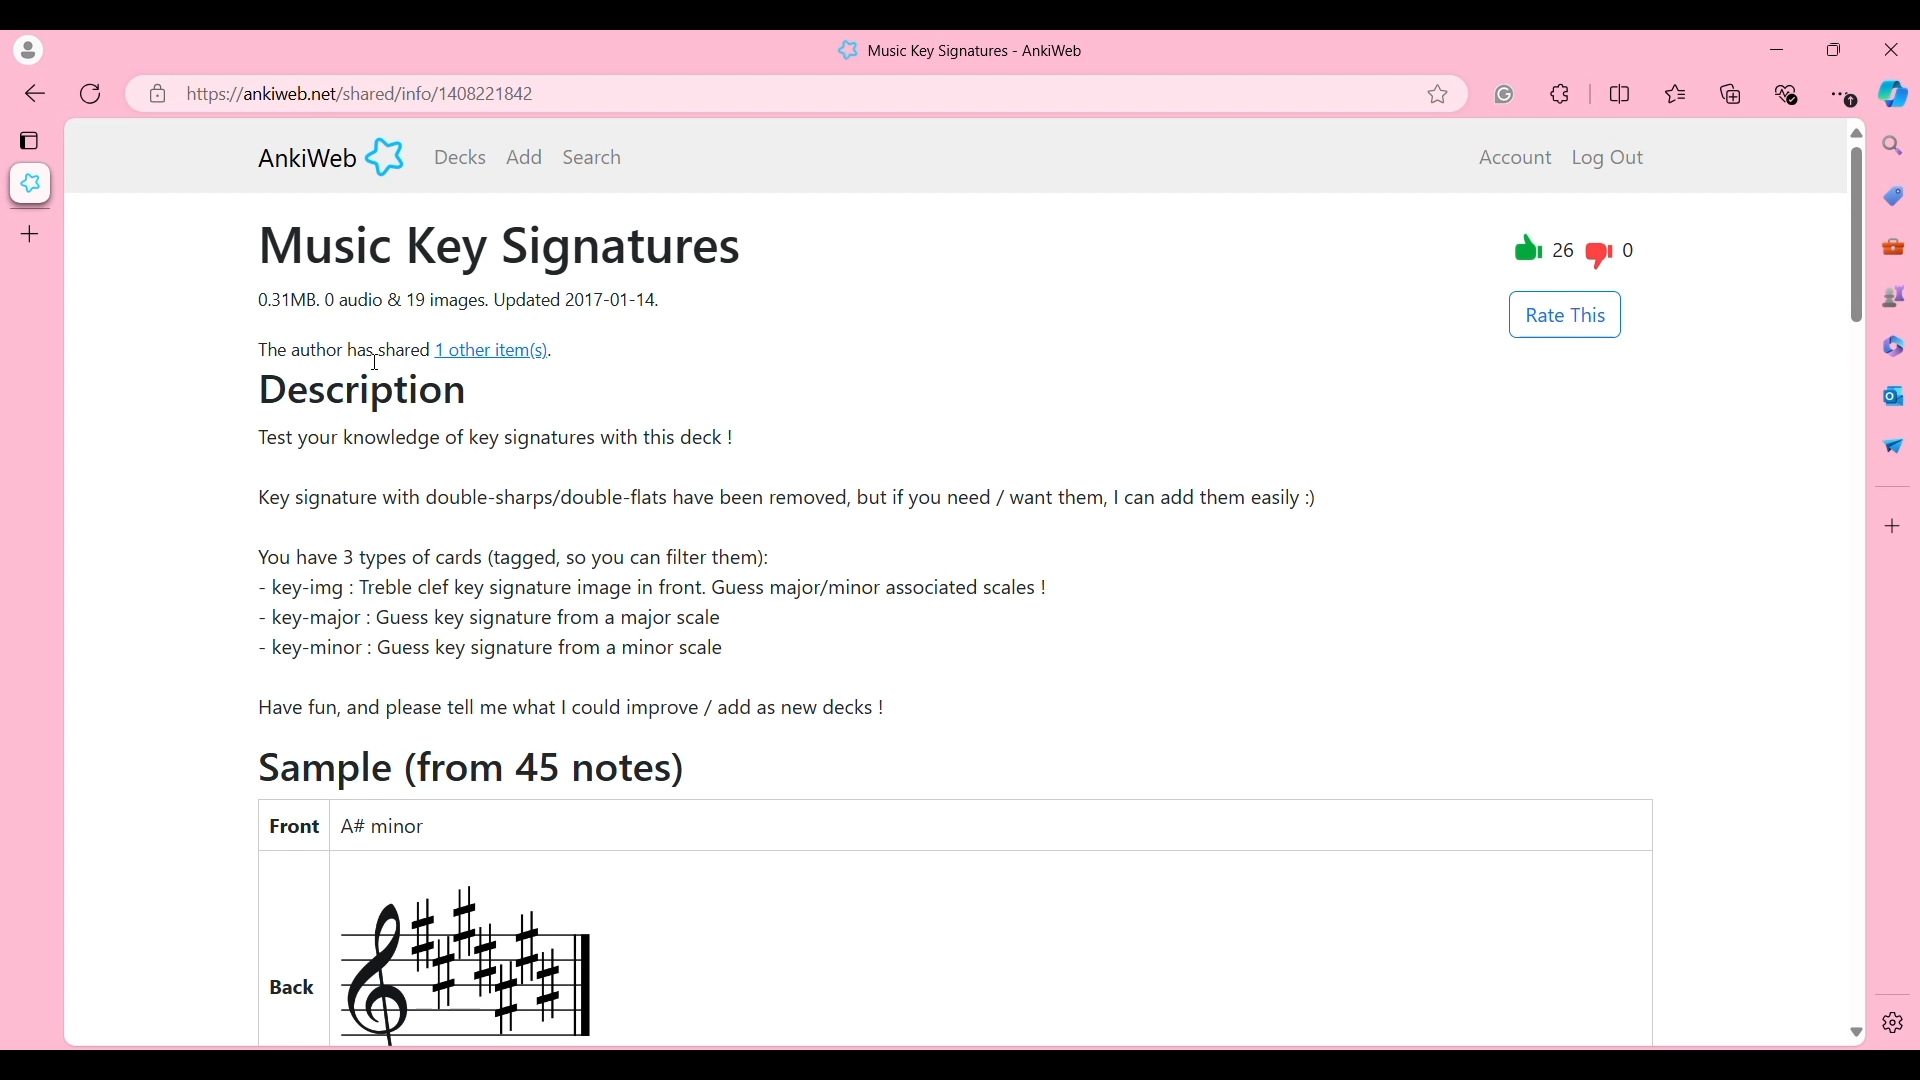 The image size is (1920, 1080). Describe the element at coordinates (1677, 94) in the screenshot. I see `Favorites` at that location.